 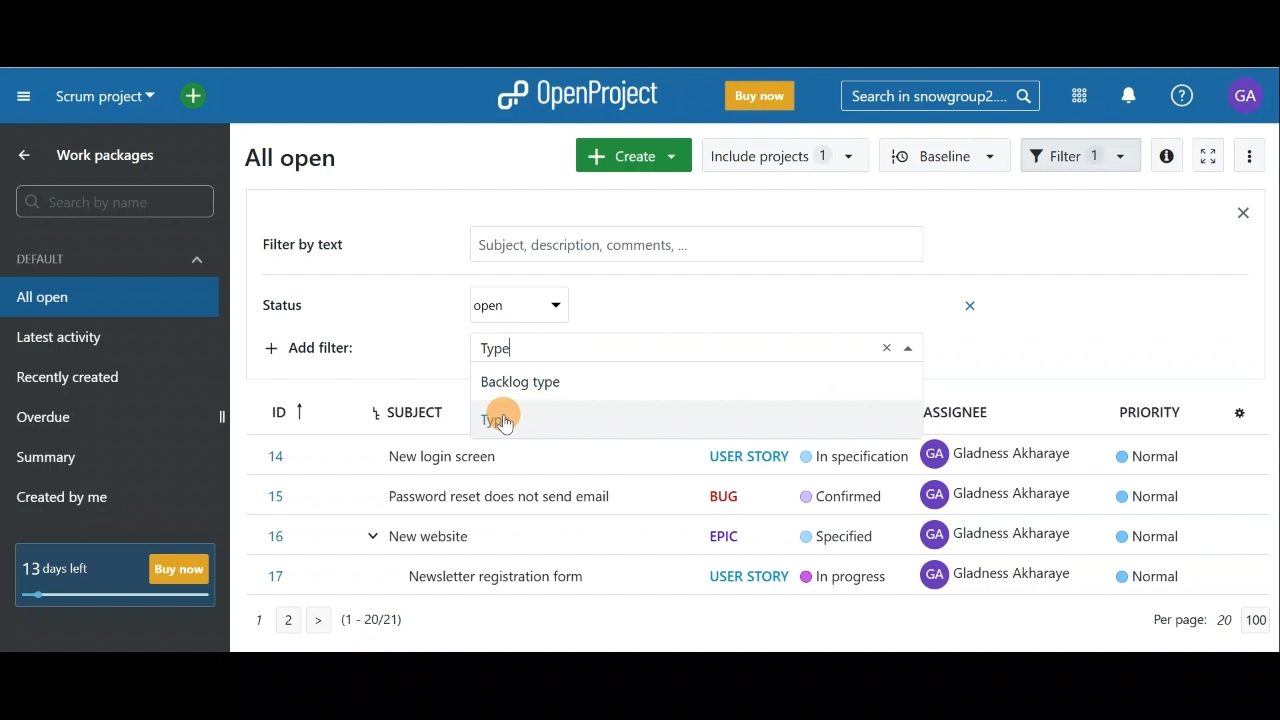 What do you see at coordinates (1131, 93) in the screenshot?
I see `Notification center` at bounding box center [1131, 93].